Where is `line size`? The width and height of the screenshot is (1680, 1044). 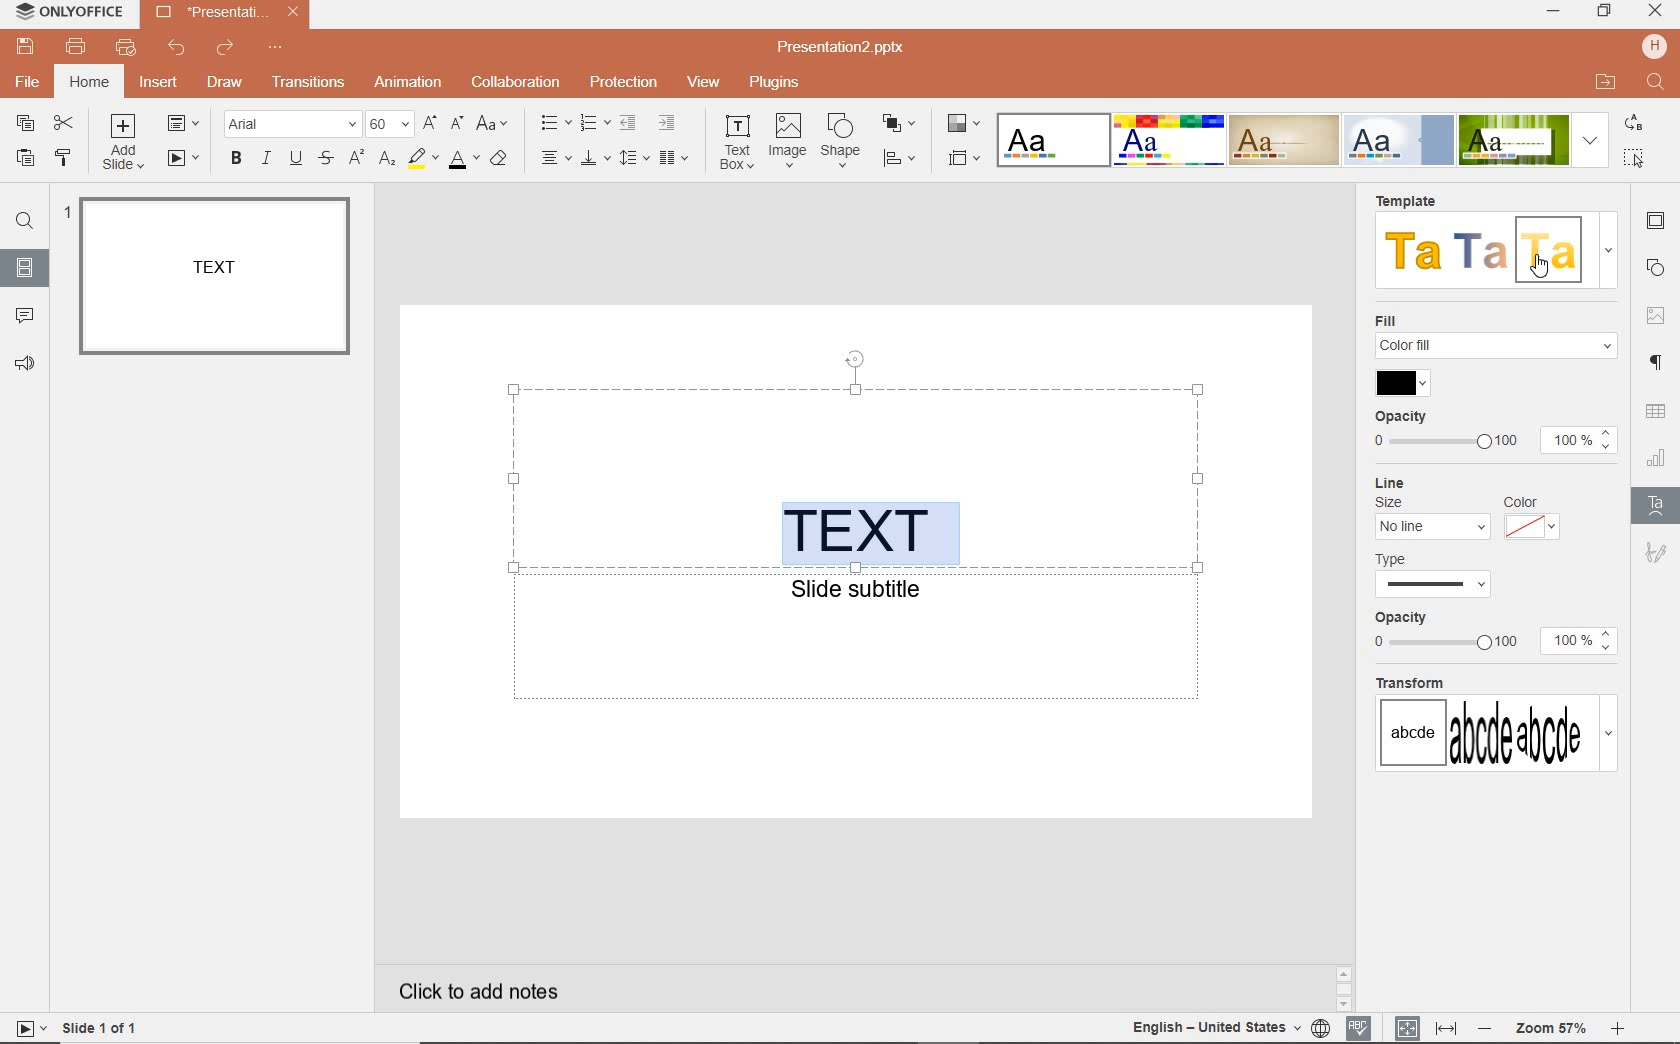
line size is located at coordinates (1431, 519).